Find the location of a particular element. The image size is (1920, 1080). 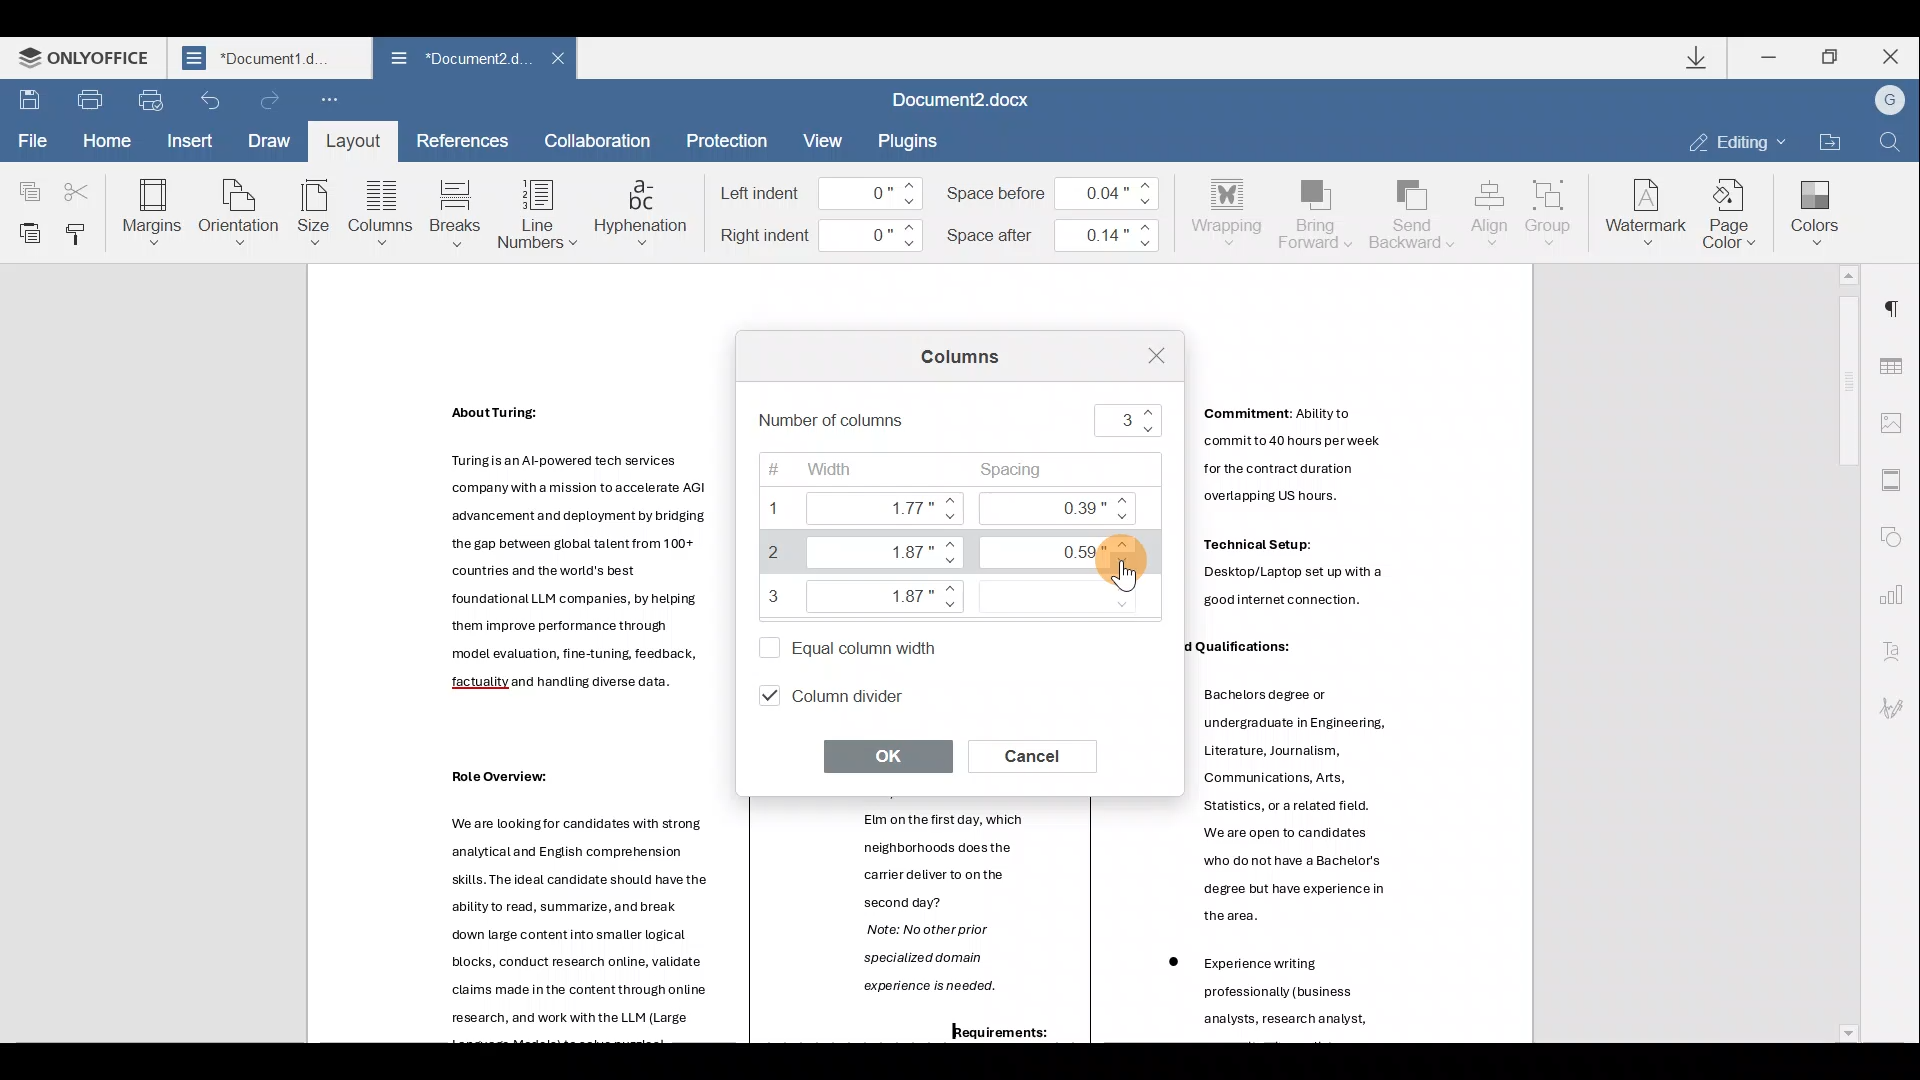

Downloads is located at coordinates (1699, 60).